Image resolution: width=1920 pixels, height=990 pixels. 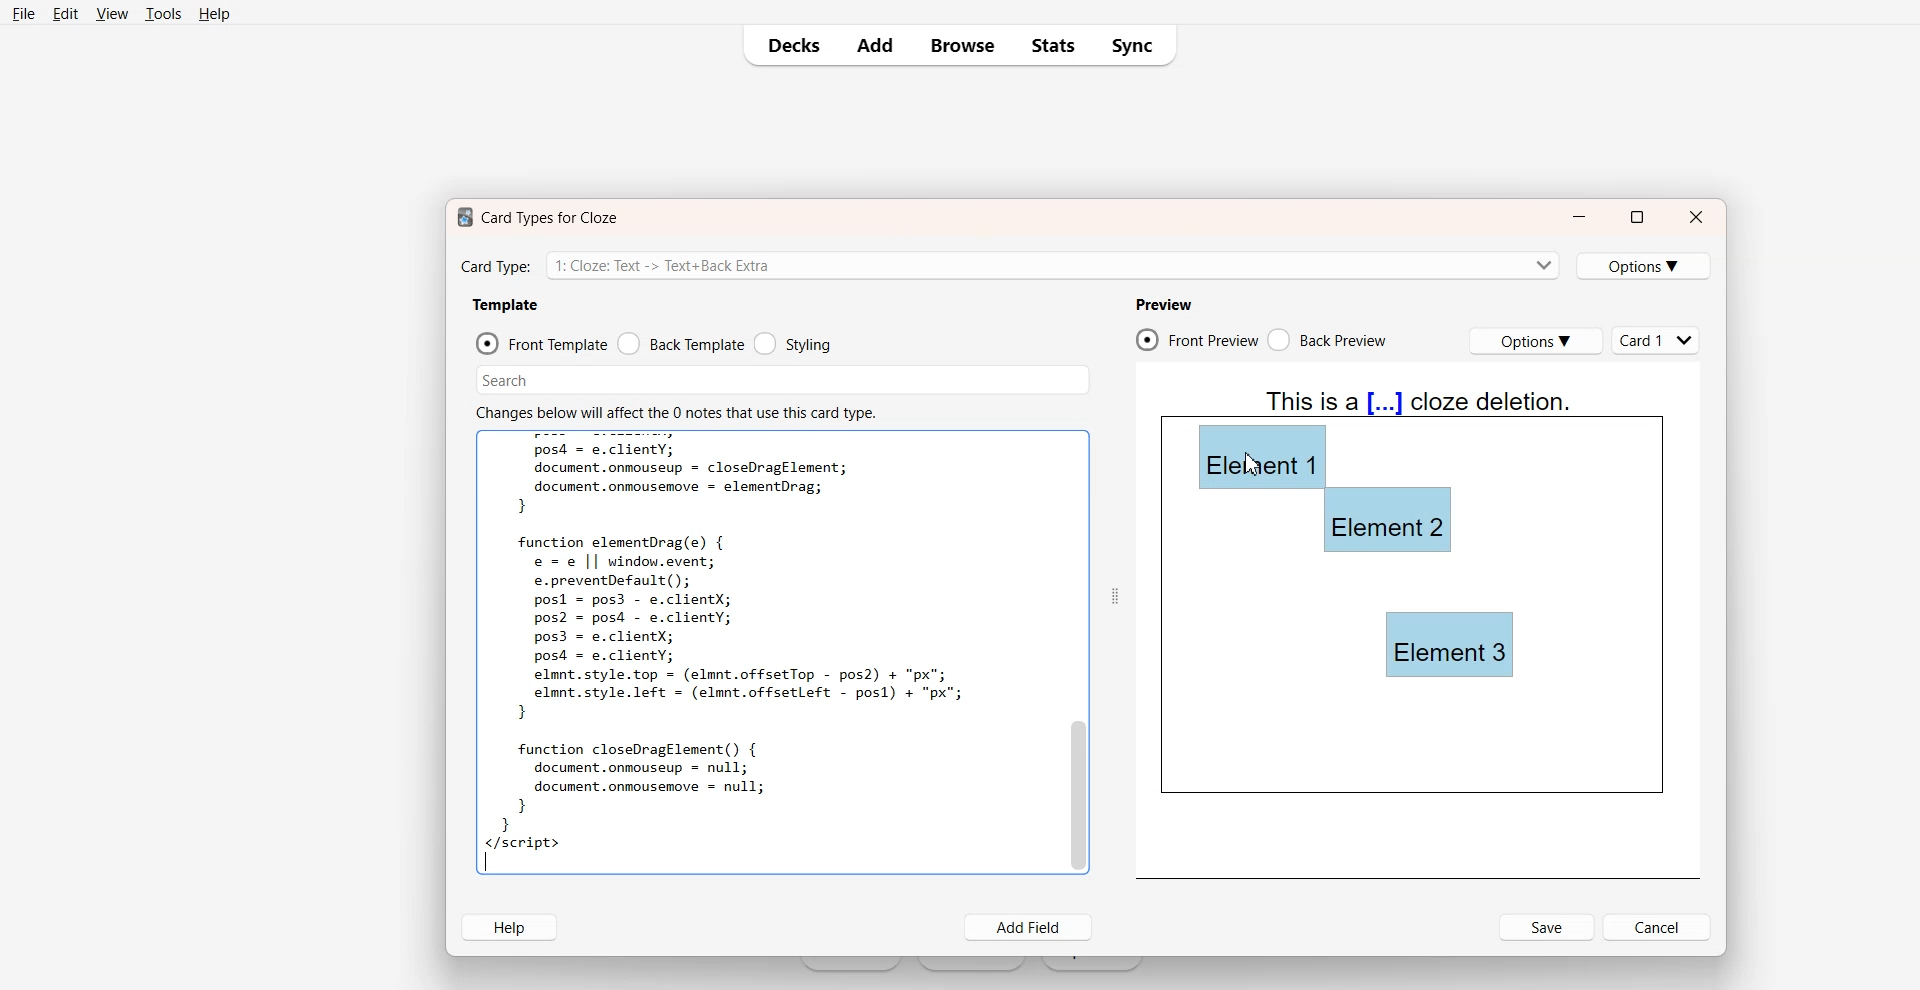 I want to click on Close, so click(x=1697, y=217).